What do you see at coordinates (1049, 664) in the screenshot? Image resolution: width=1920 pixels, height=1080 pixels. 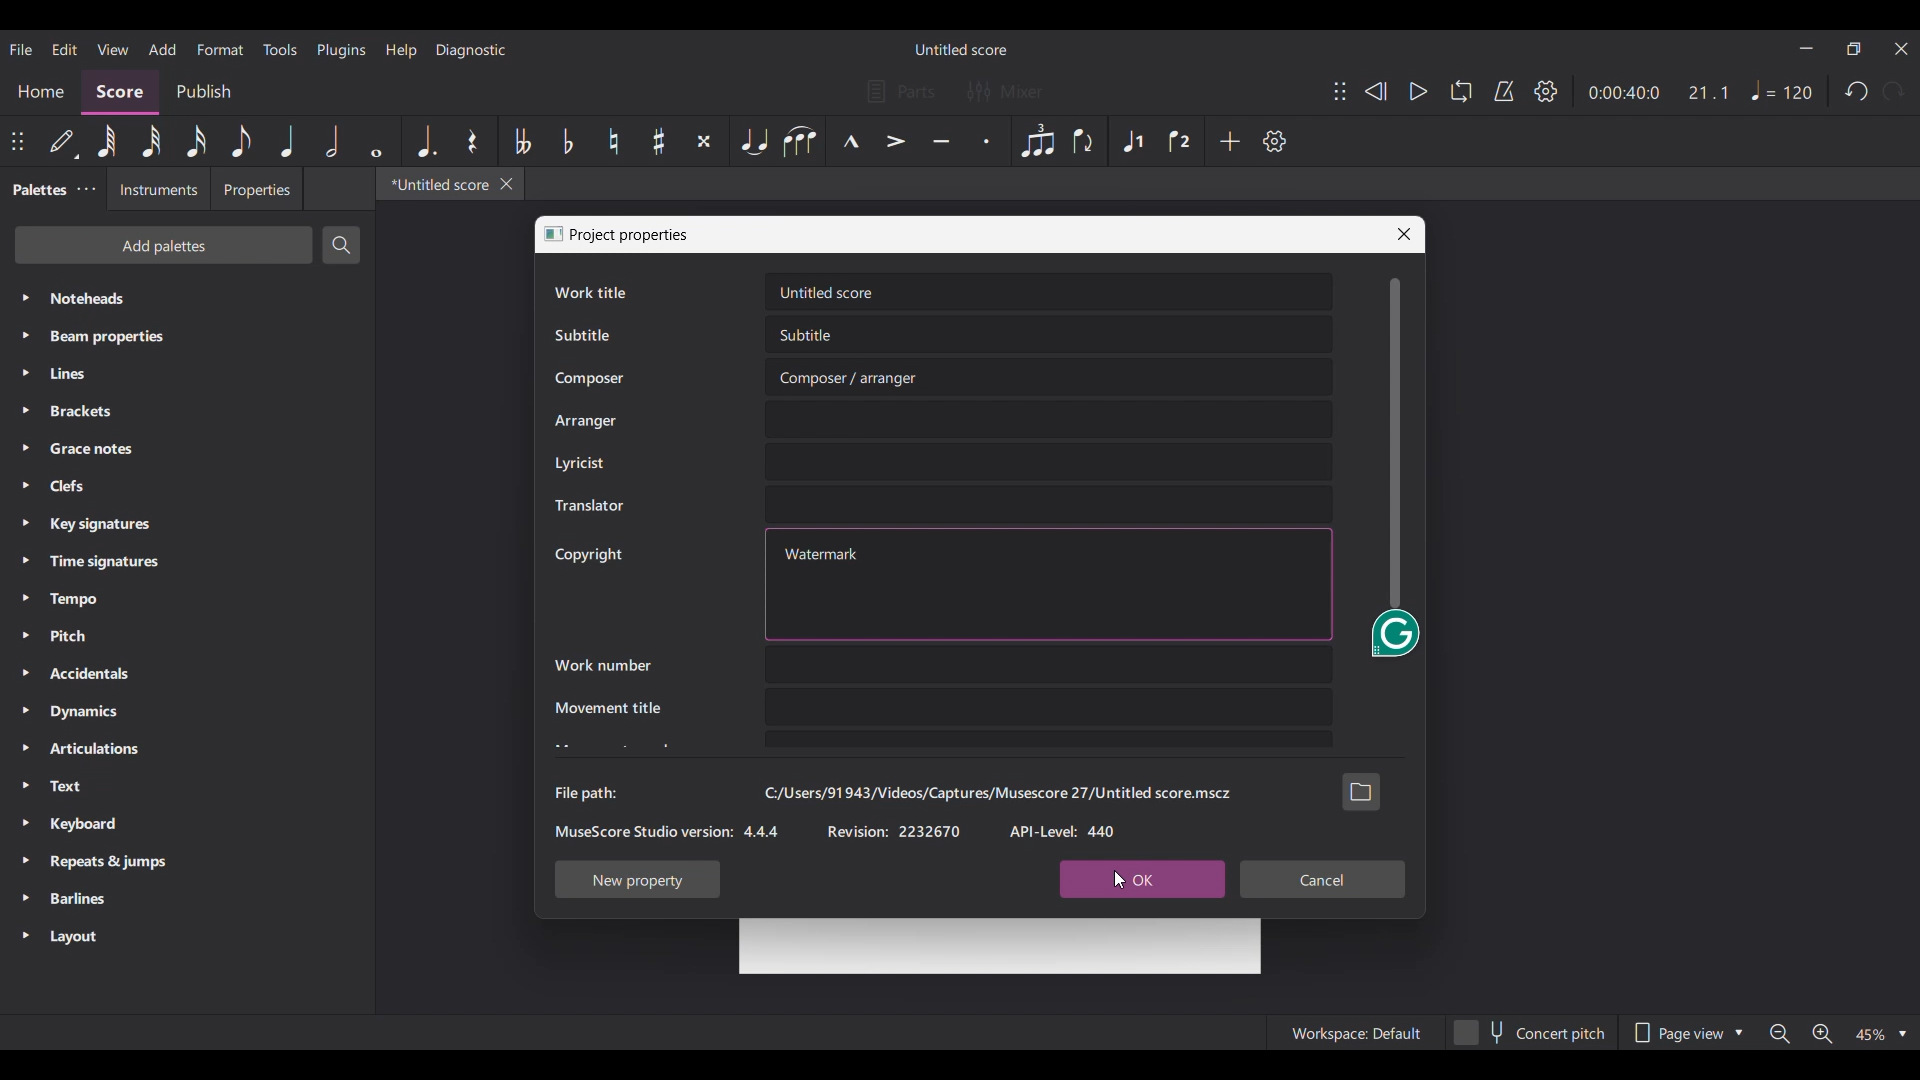 I see `Text box for Work number` at bounding box center [1049, 664].